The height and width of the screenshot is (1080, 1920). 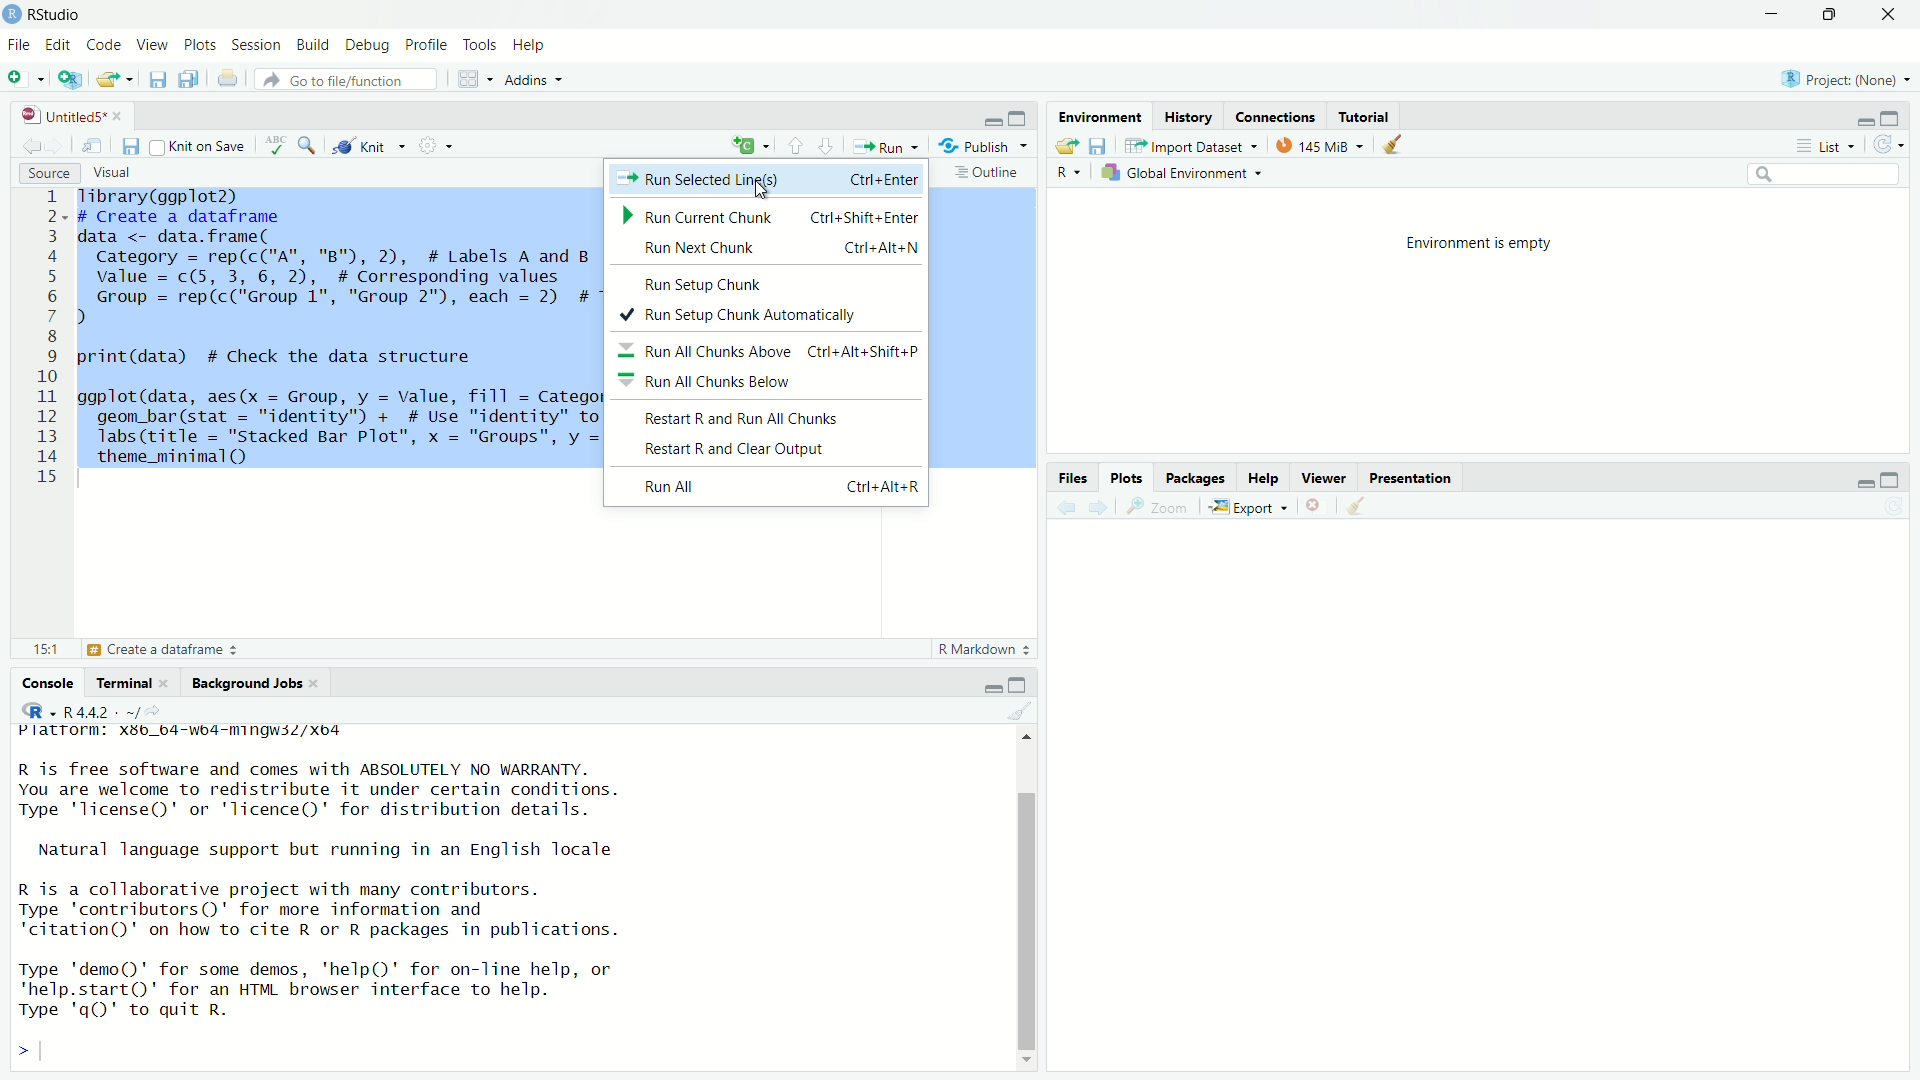 What do you see at coordinates (130, 173) in the screenshot?
I see `Visual` at bounding box center [130, 173].